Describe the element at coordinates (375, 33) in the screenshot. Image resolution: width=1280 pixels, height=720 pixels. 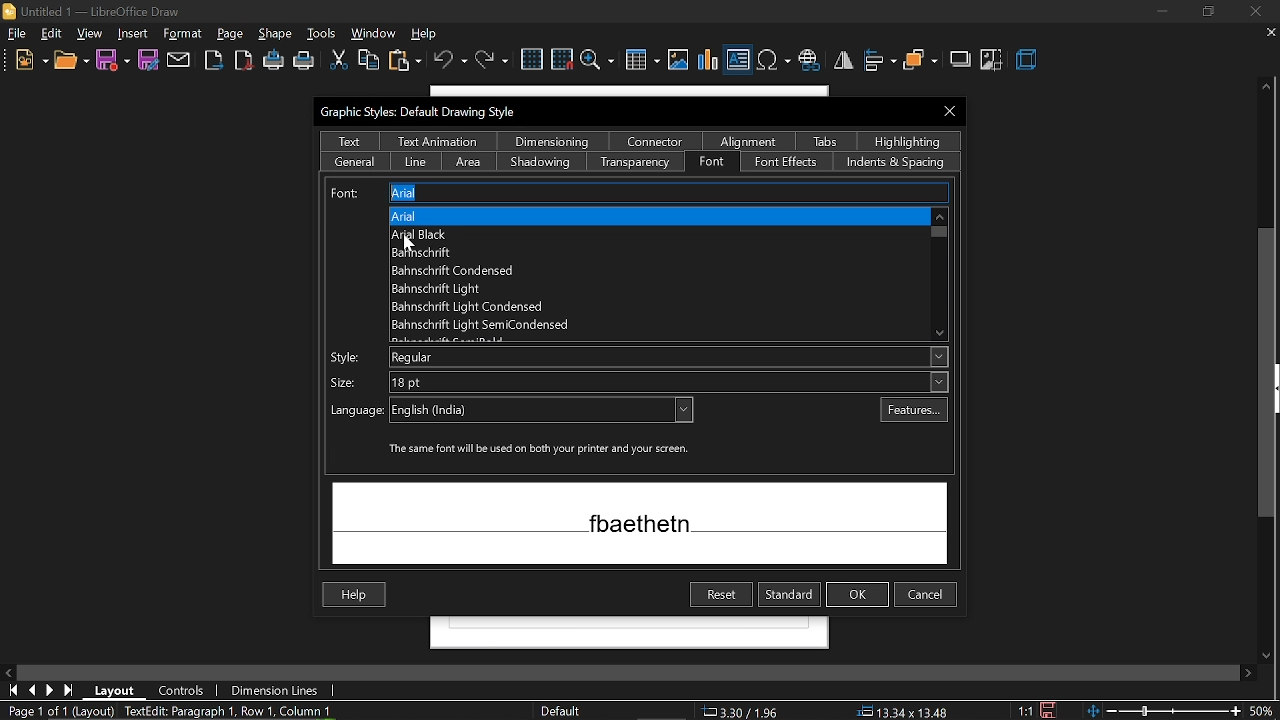
I see `window` at that location.